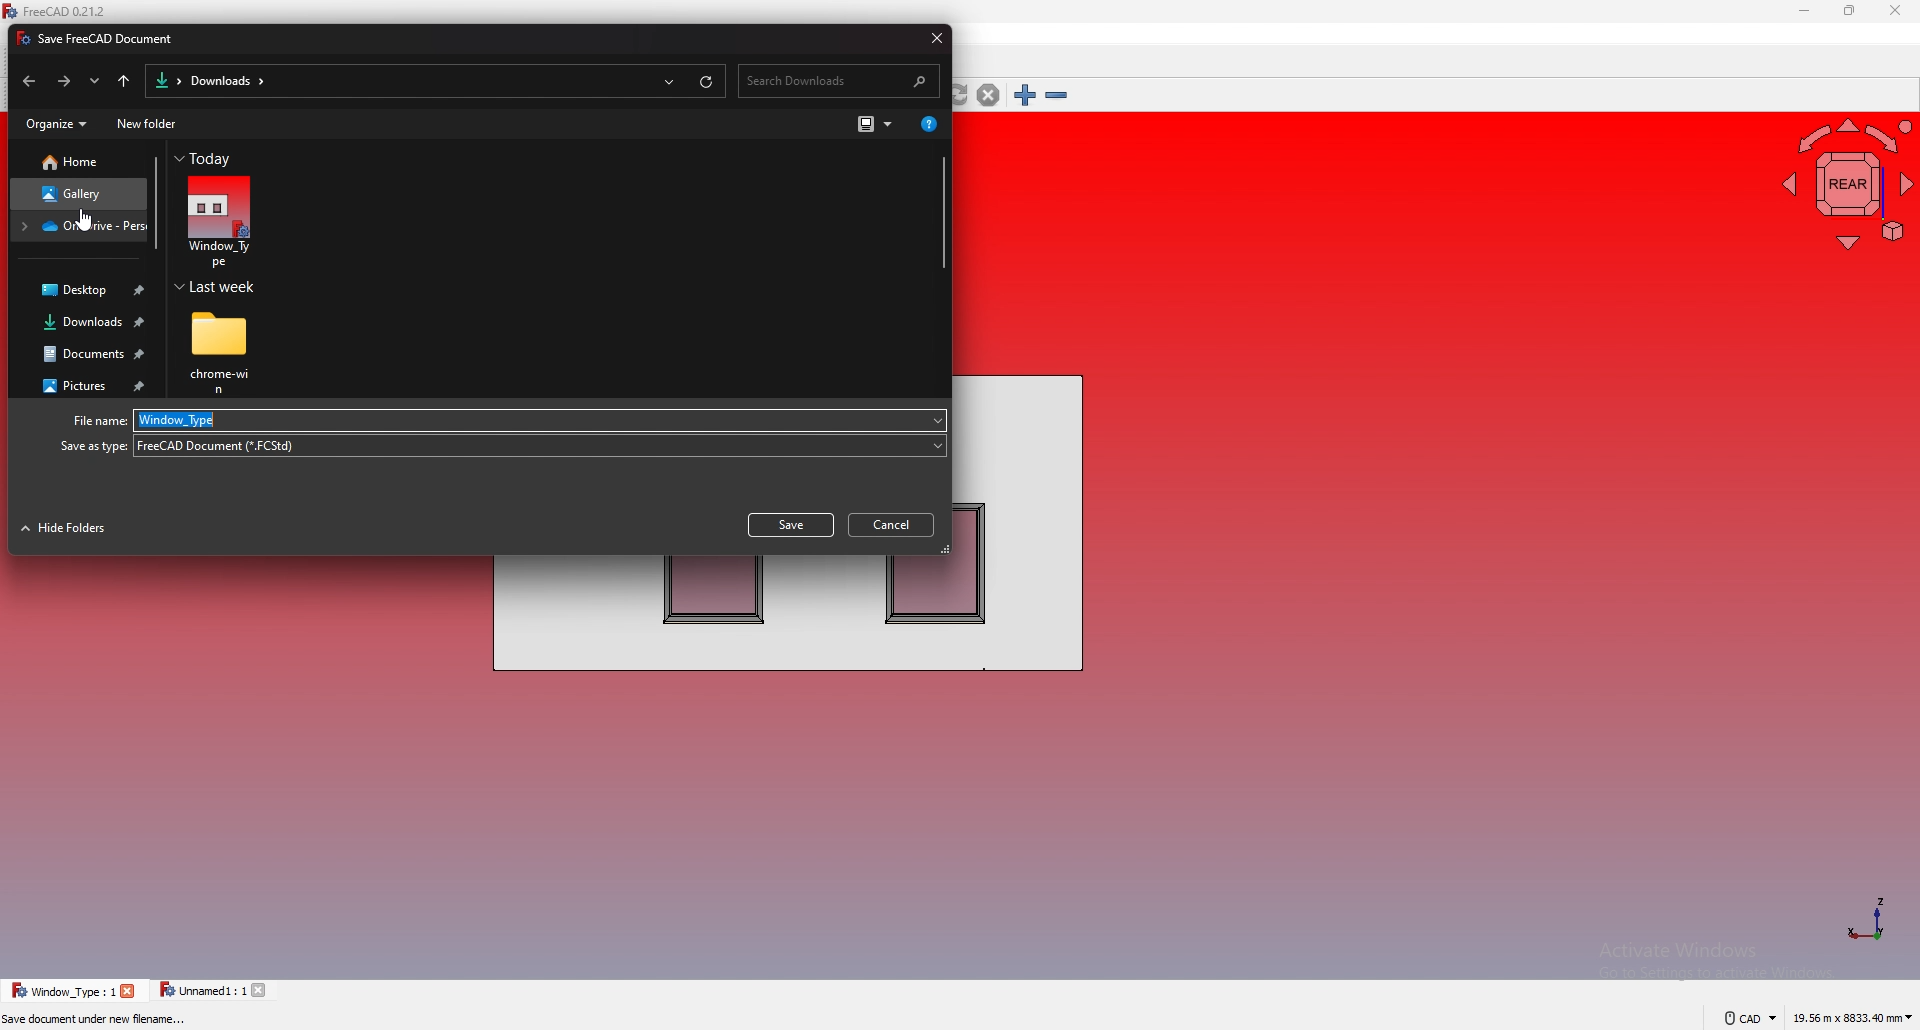 The height and width of the screenshot is (1030, 1920). What do you see at coordinates (87, 221) in the screenshot?
I see `cursor` at bounding box center [87, 221].